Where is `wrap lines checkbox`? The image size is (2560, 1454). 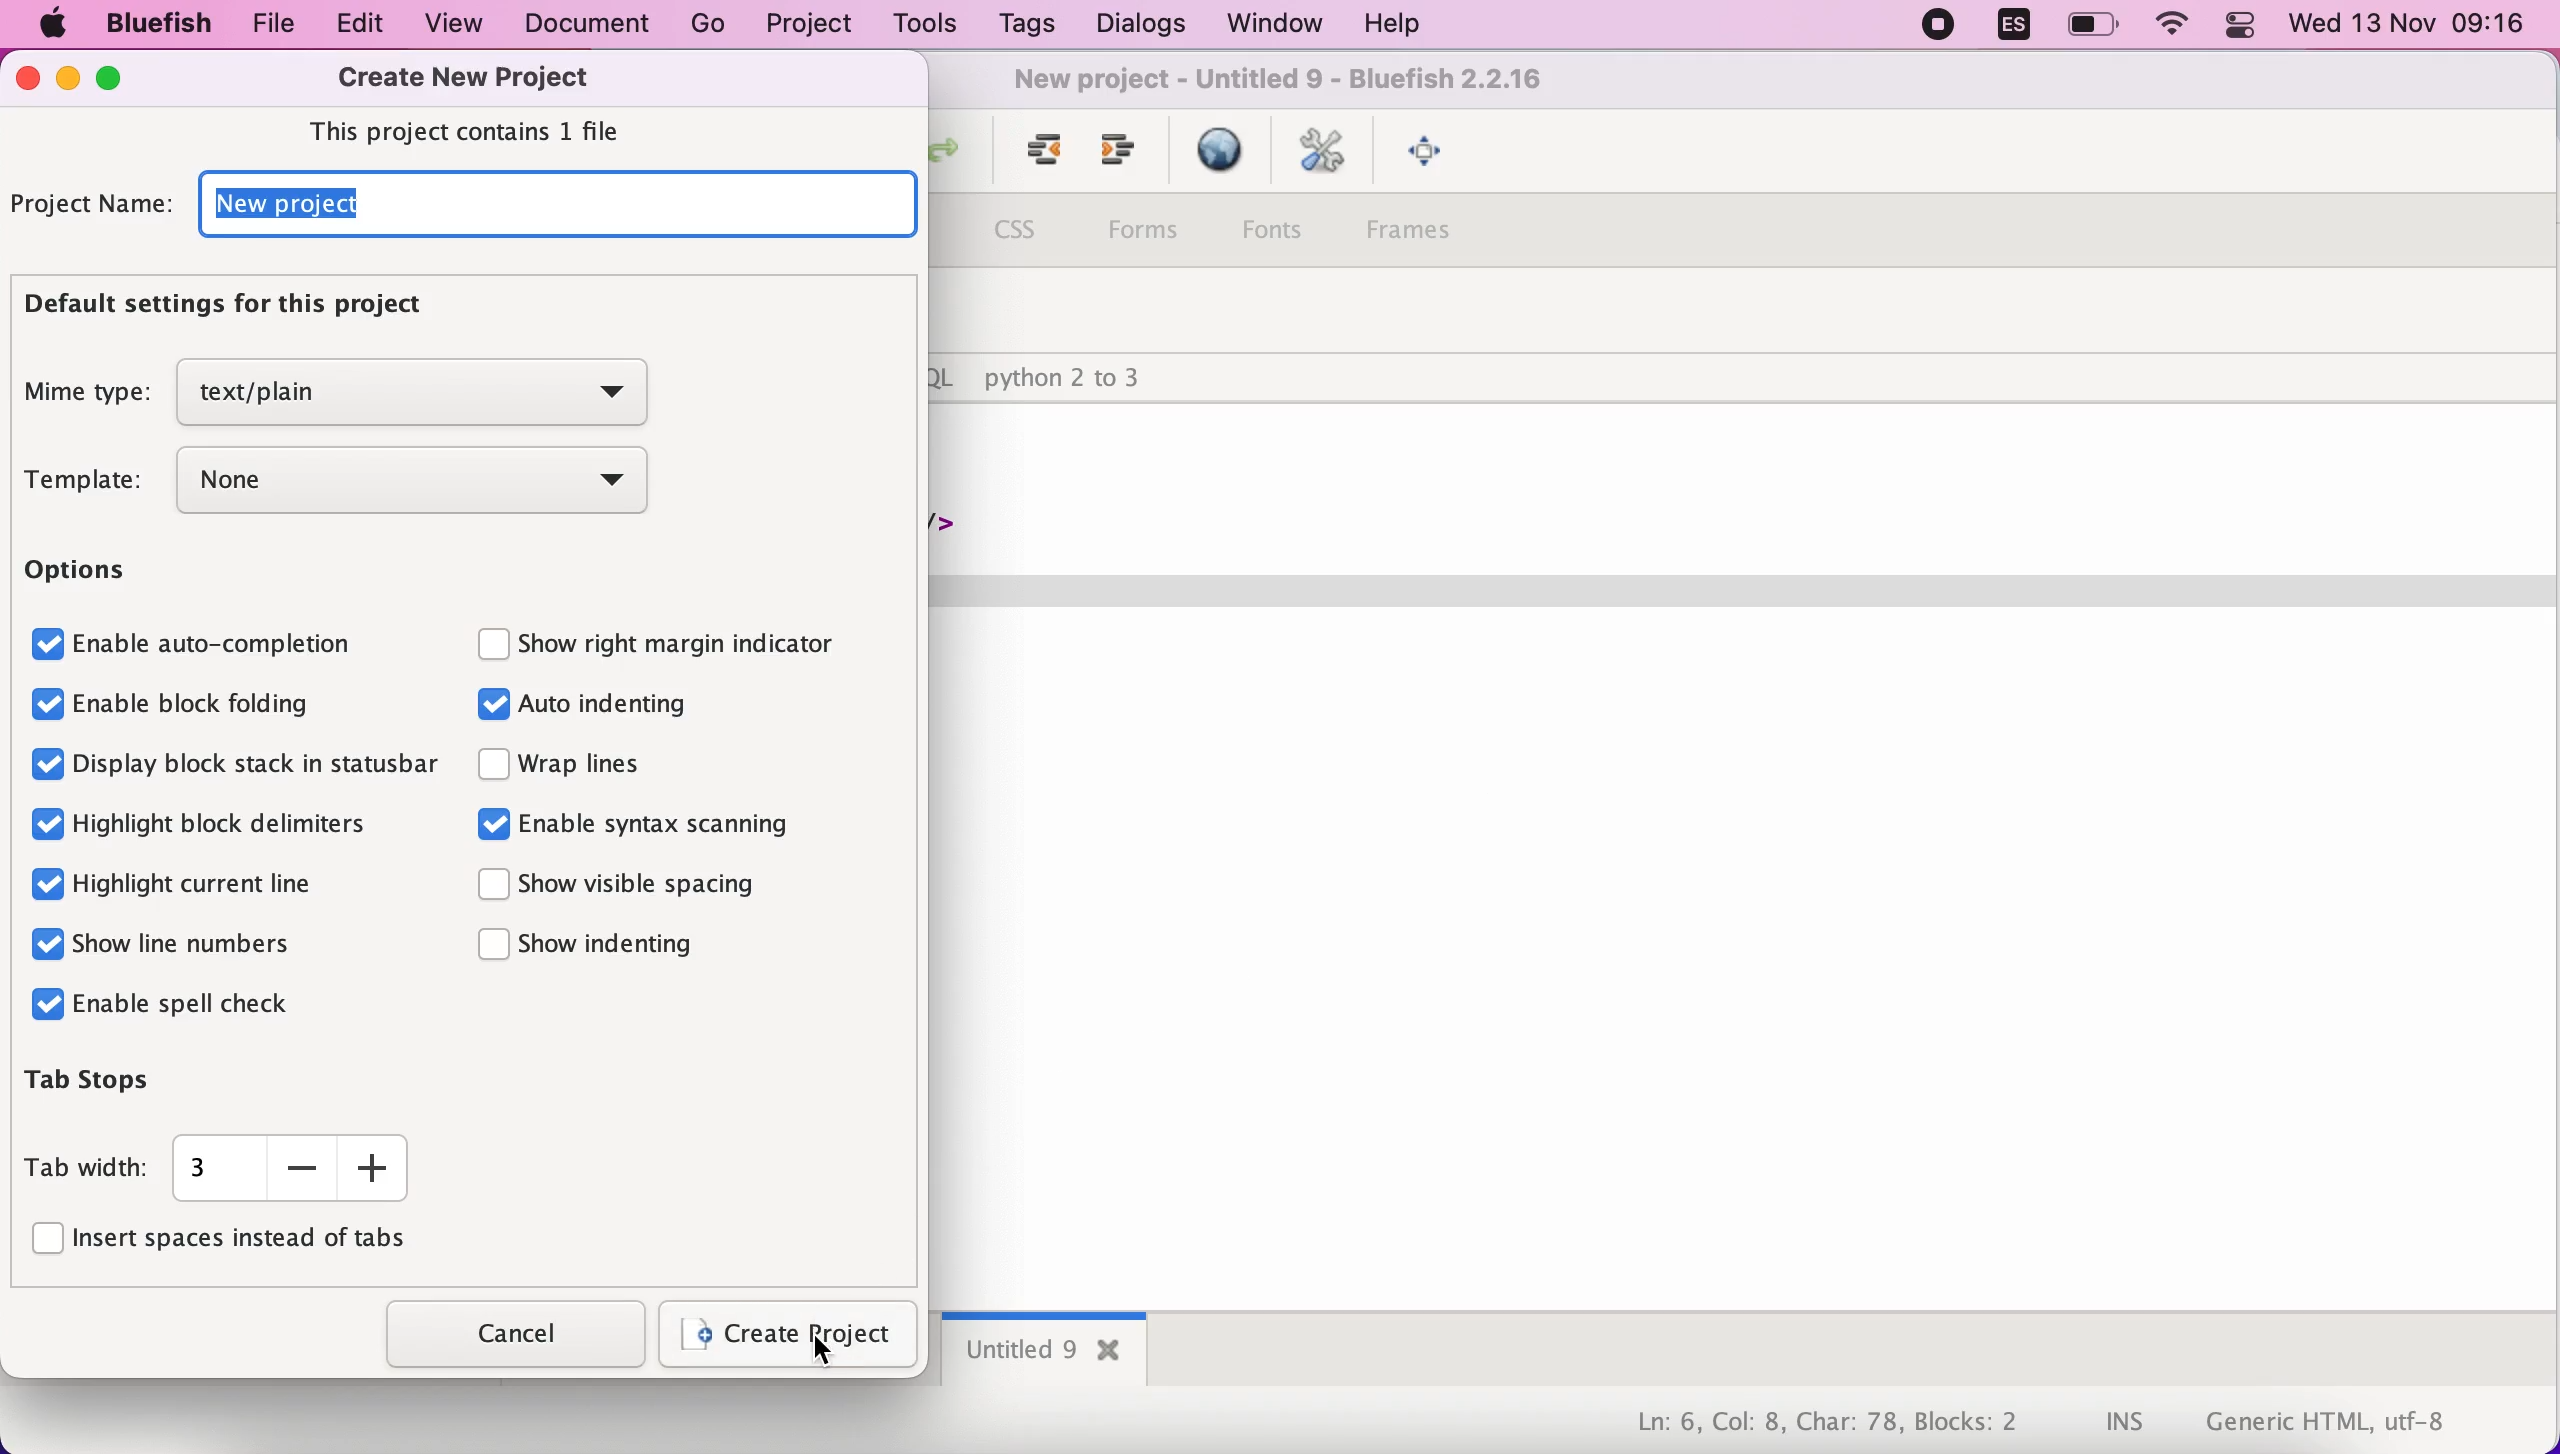
wrap lines checkbox is located at coordinates (590, 770).